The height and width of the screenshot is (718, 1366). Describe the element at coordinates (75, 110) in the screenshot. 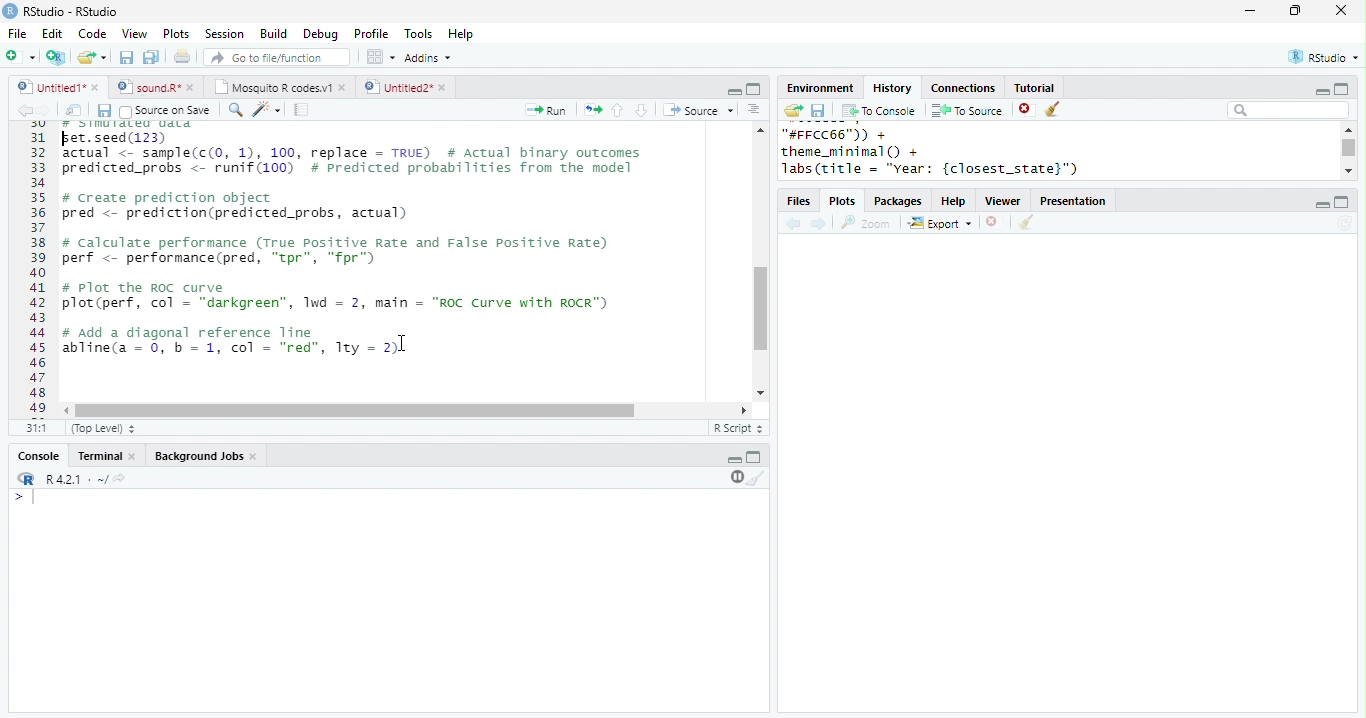

I see `show in new window` at that location.